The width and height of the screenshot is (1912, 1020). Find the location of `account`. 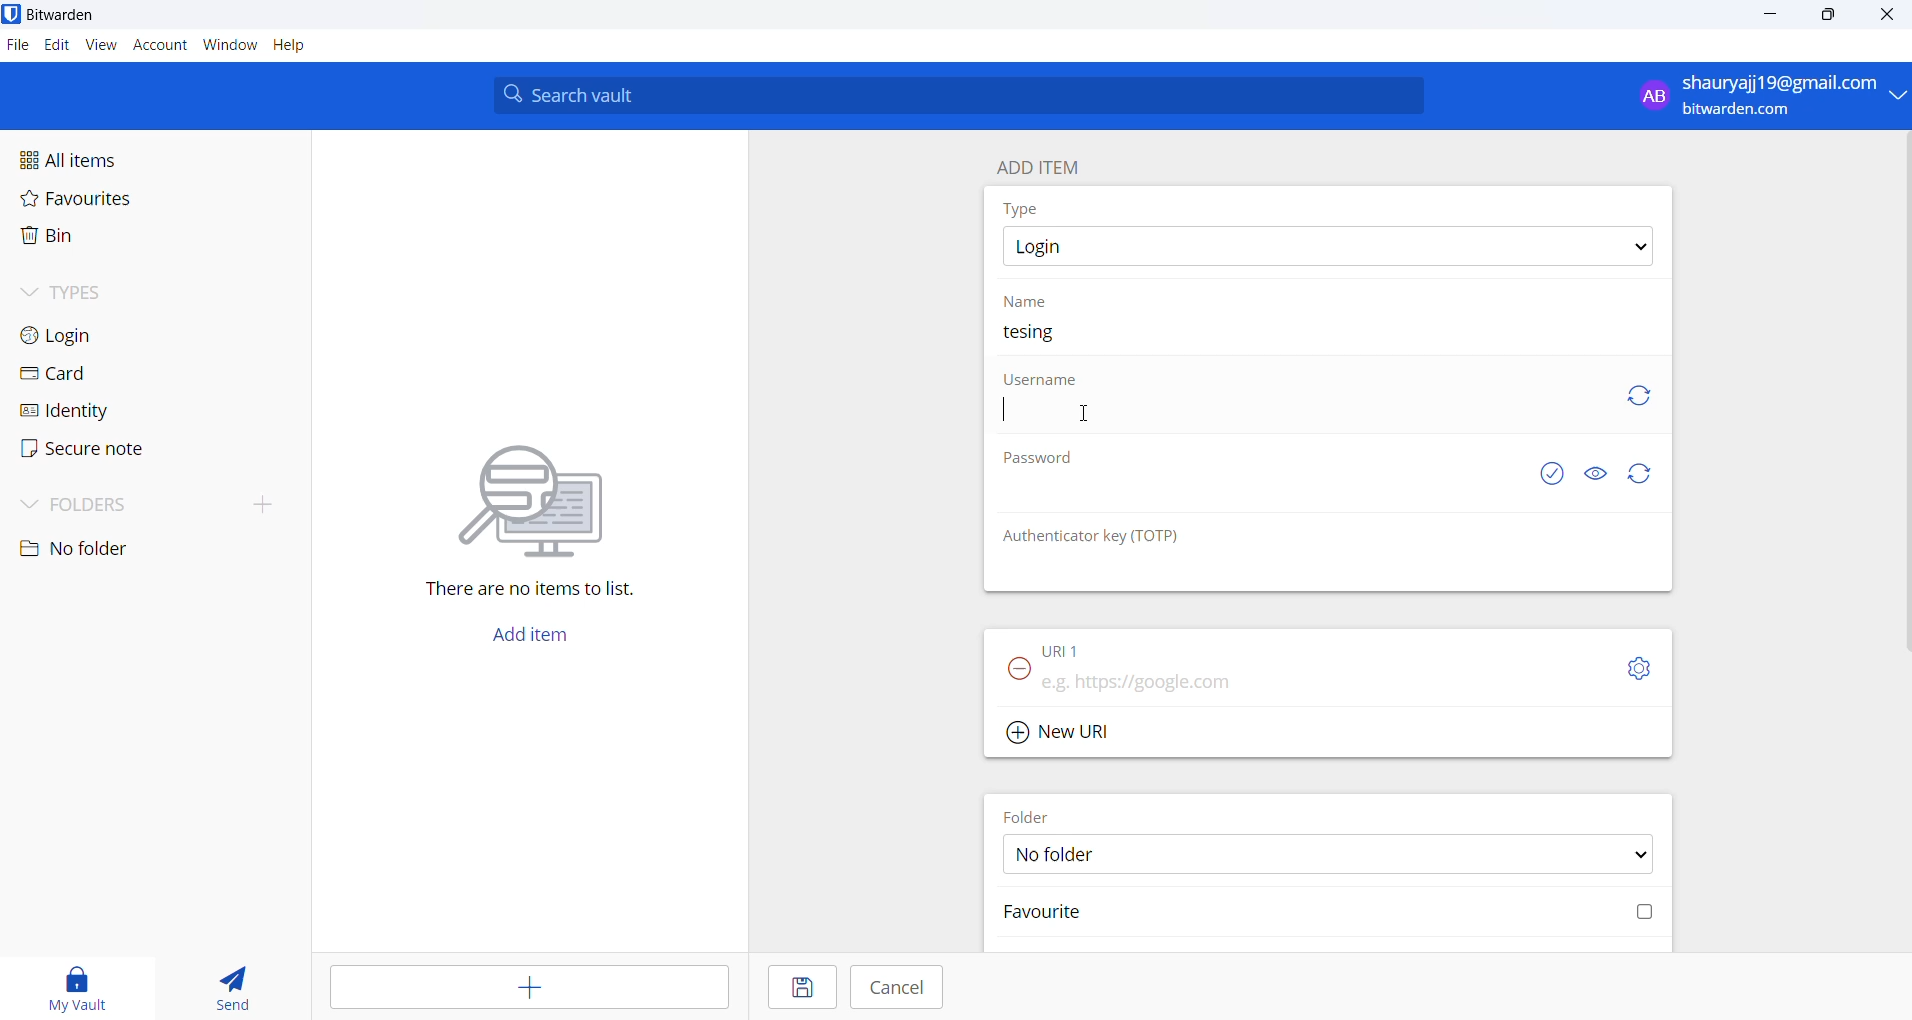

account is located at coordinates (161, 47).